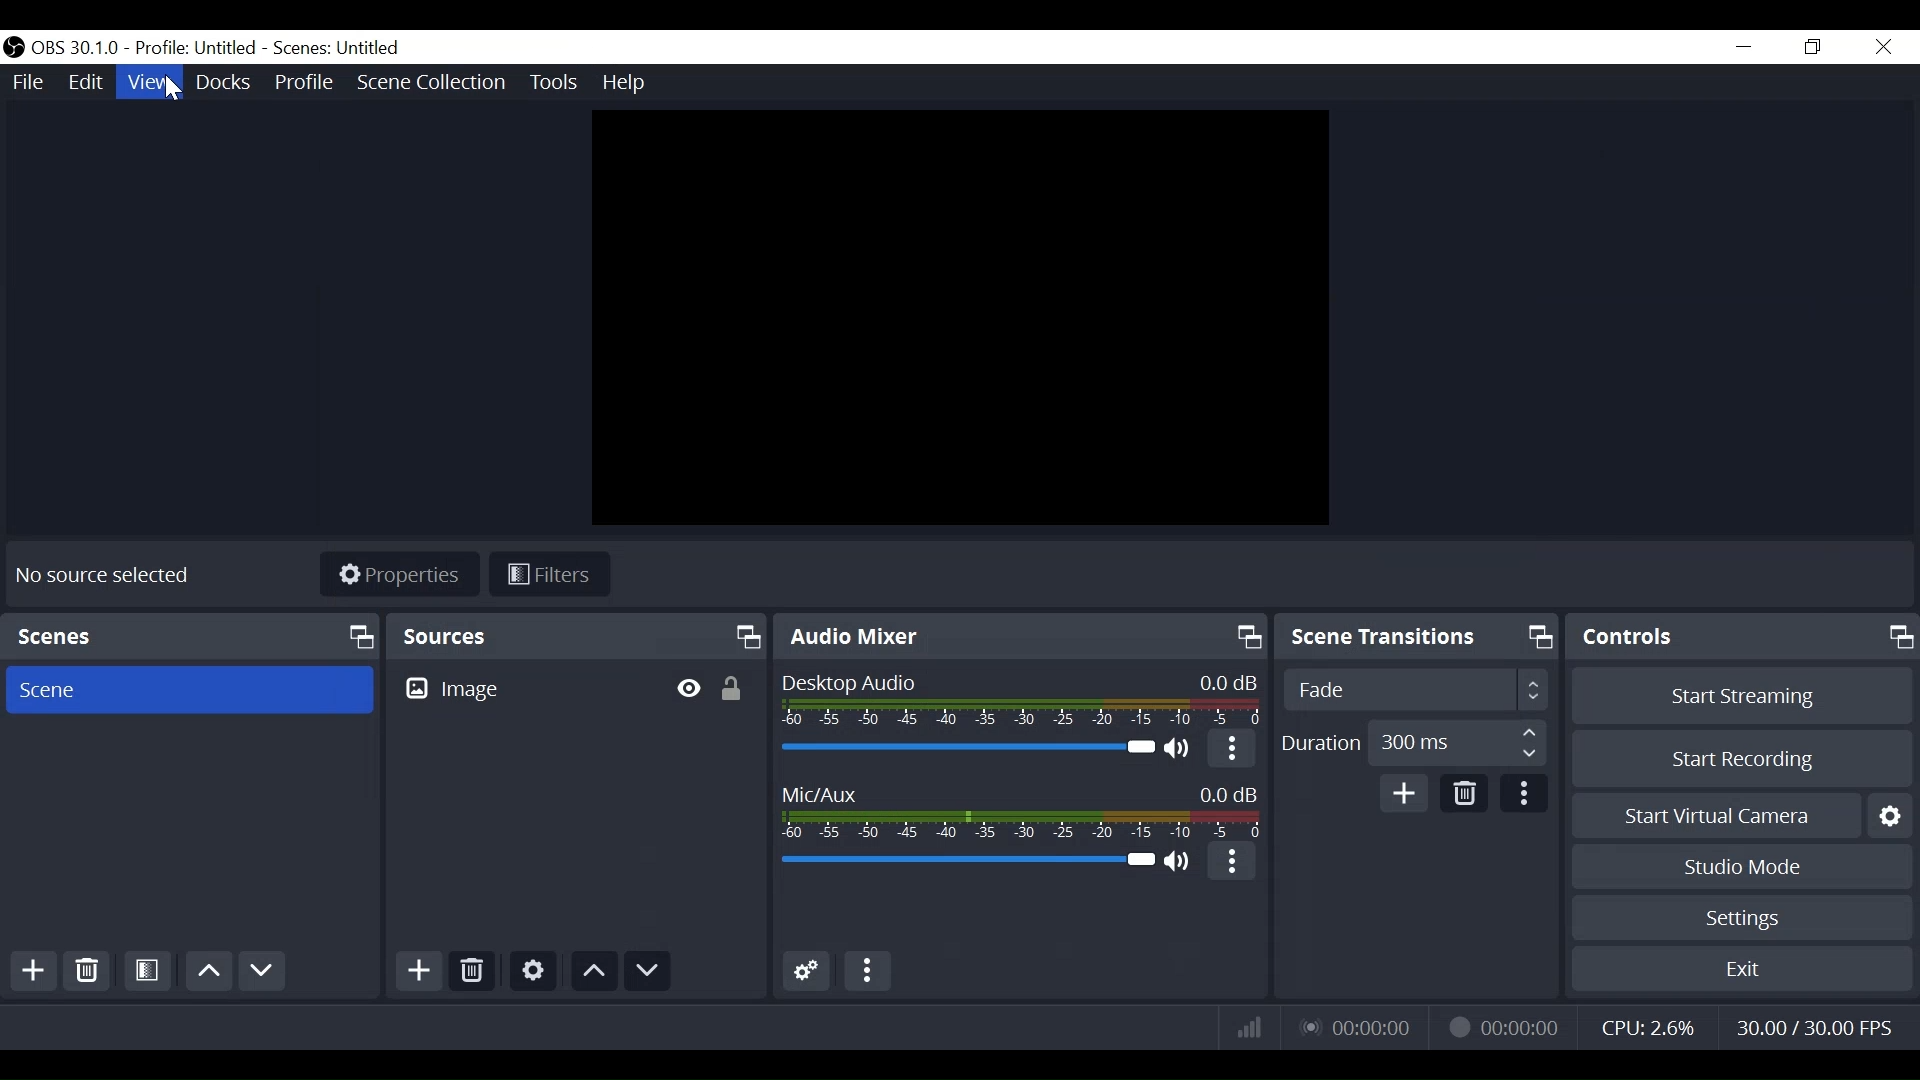 This screenshot has width=1920, height=1080. I want to click on move up, so click(593, 970).